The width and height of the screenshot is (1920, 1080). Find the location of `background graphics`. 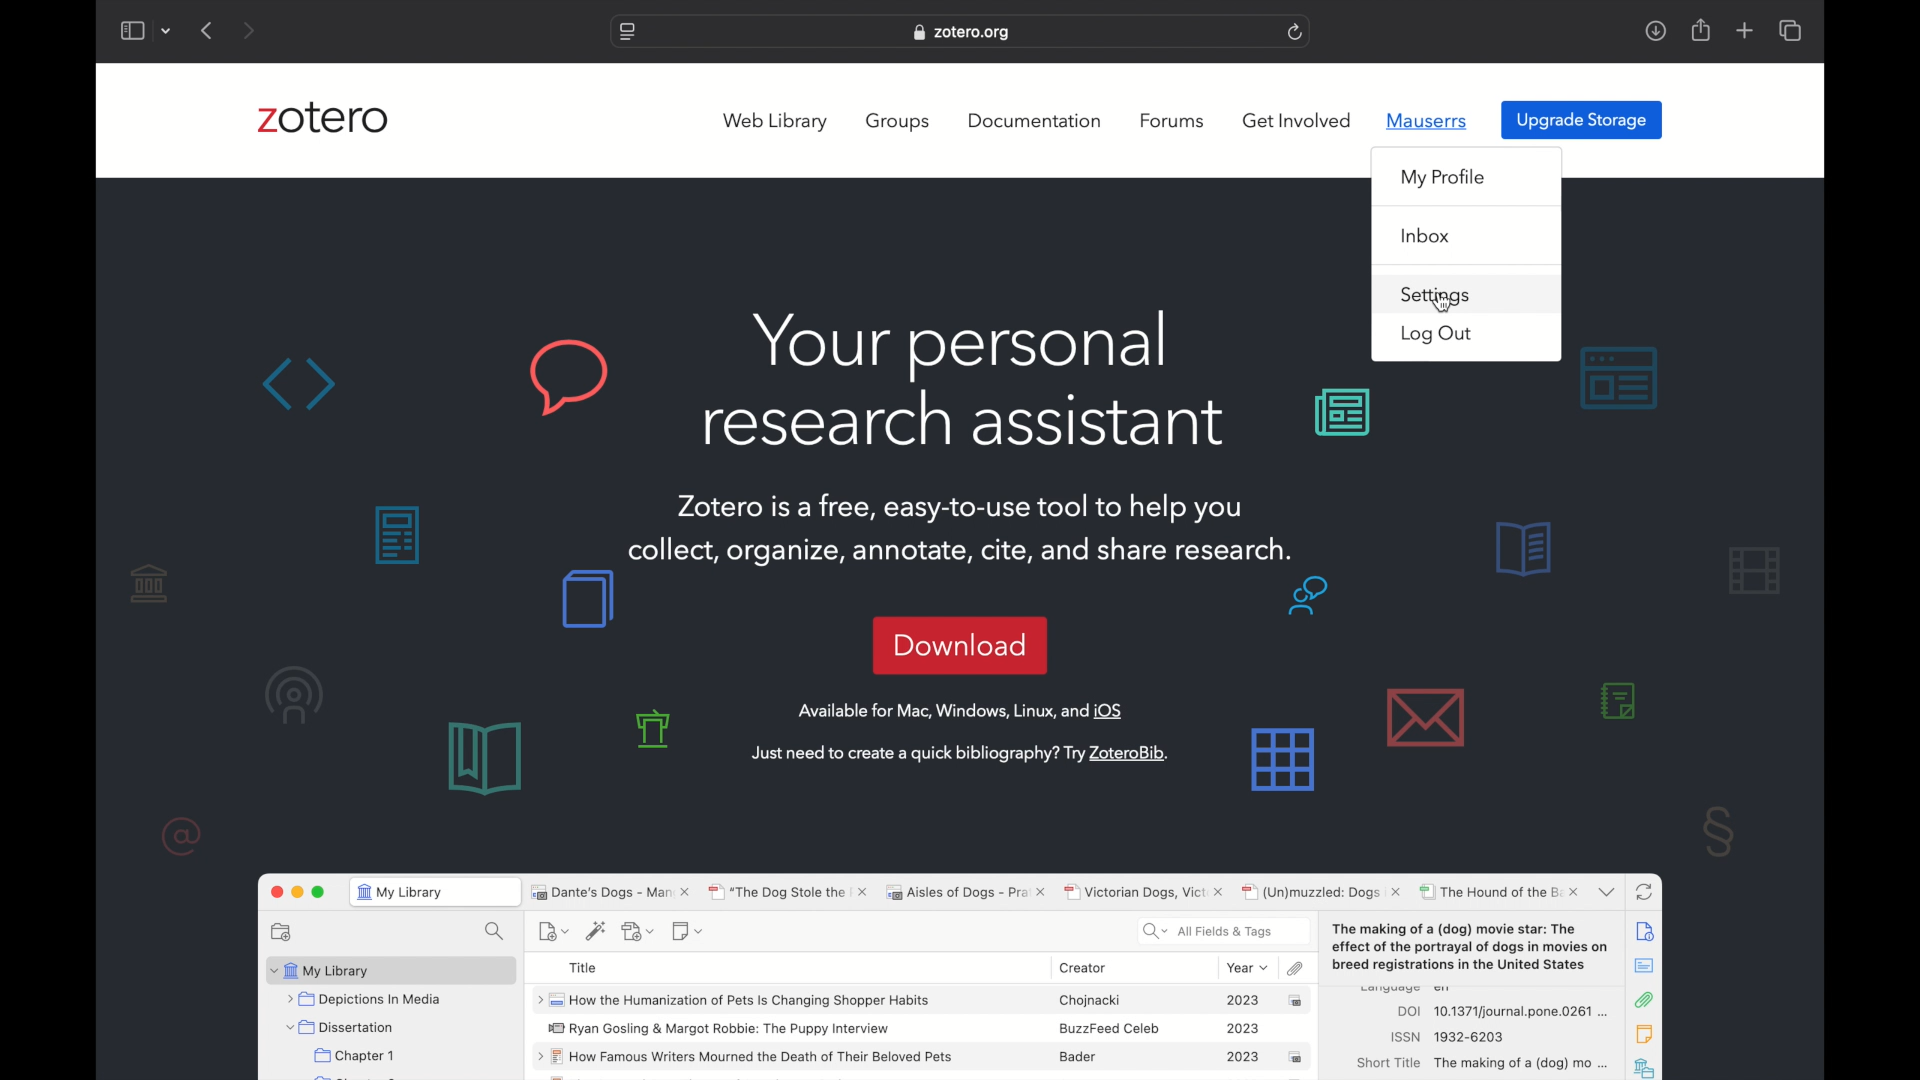

background graphics is located at coordinates (1356, 685).